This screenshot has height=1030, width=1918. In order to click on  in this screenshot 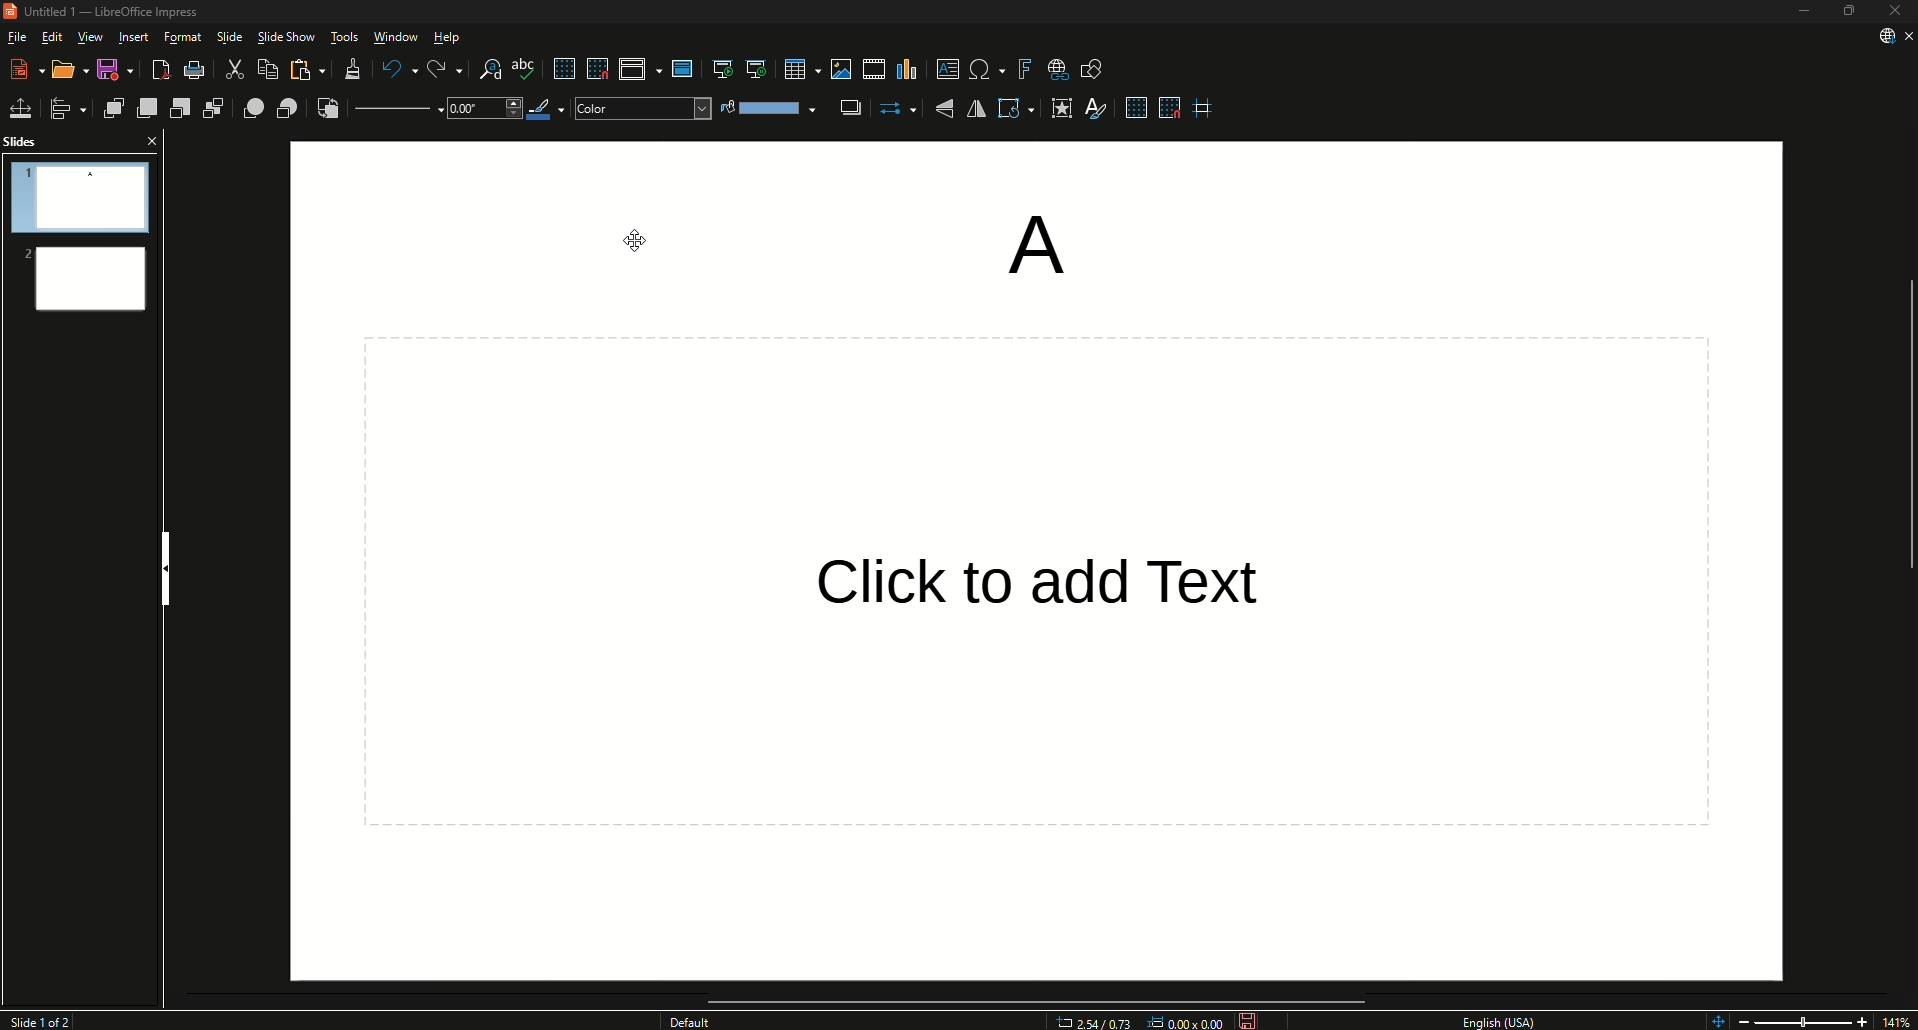, I will do `click(694, 1022)`.